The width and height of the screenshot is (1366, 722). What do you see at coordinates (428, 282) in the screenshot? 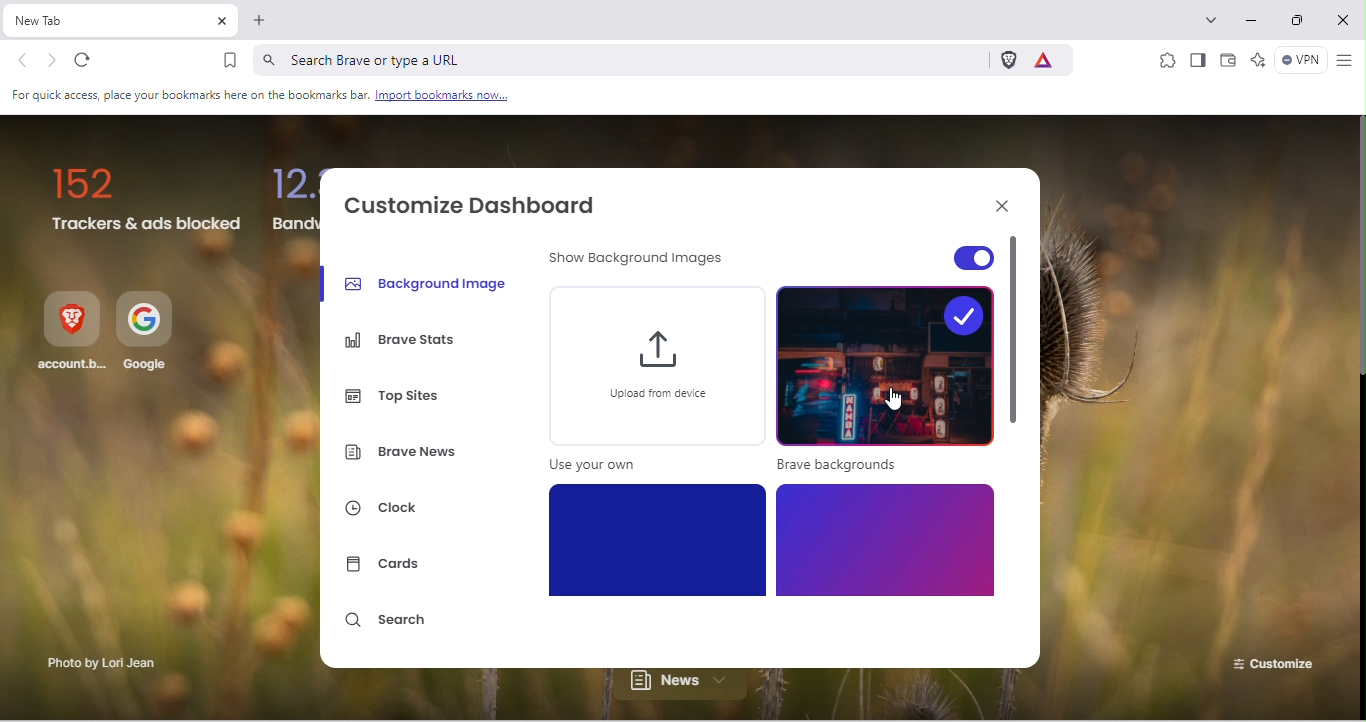
I see `Background image` at bounding box center [428, 282].